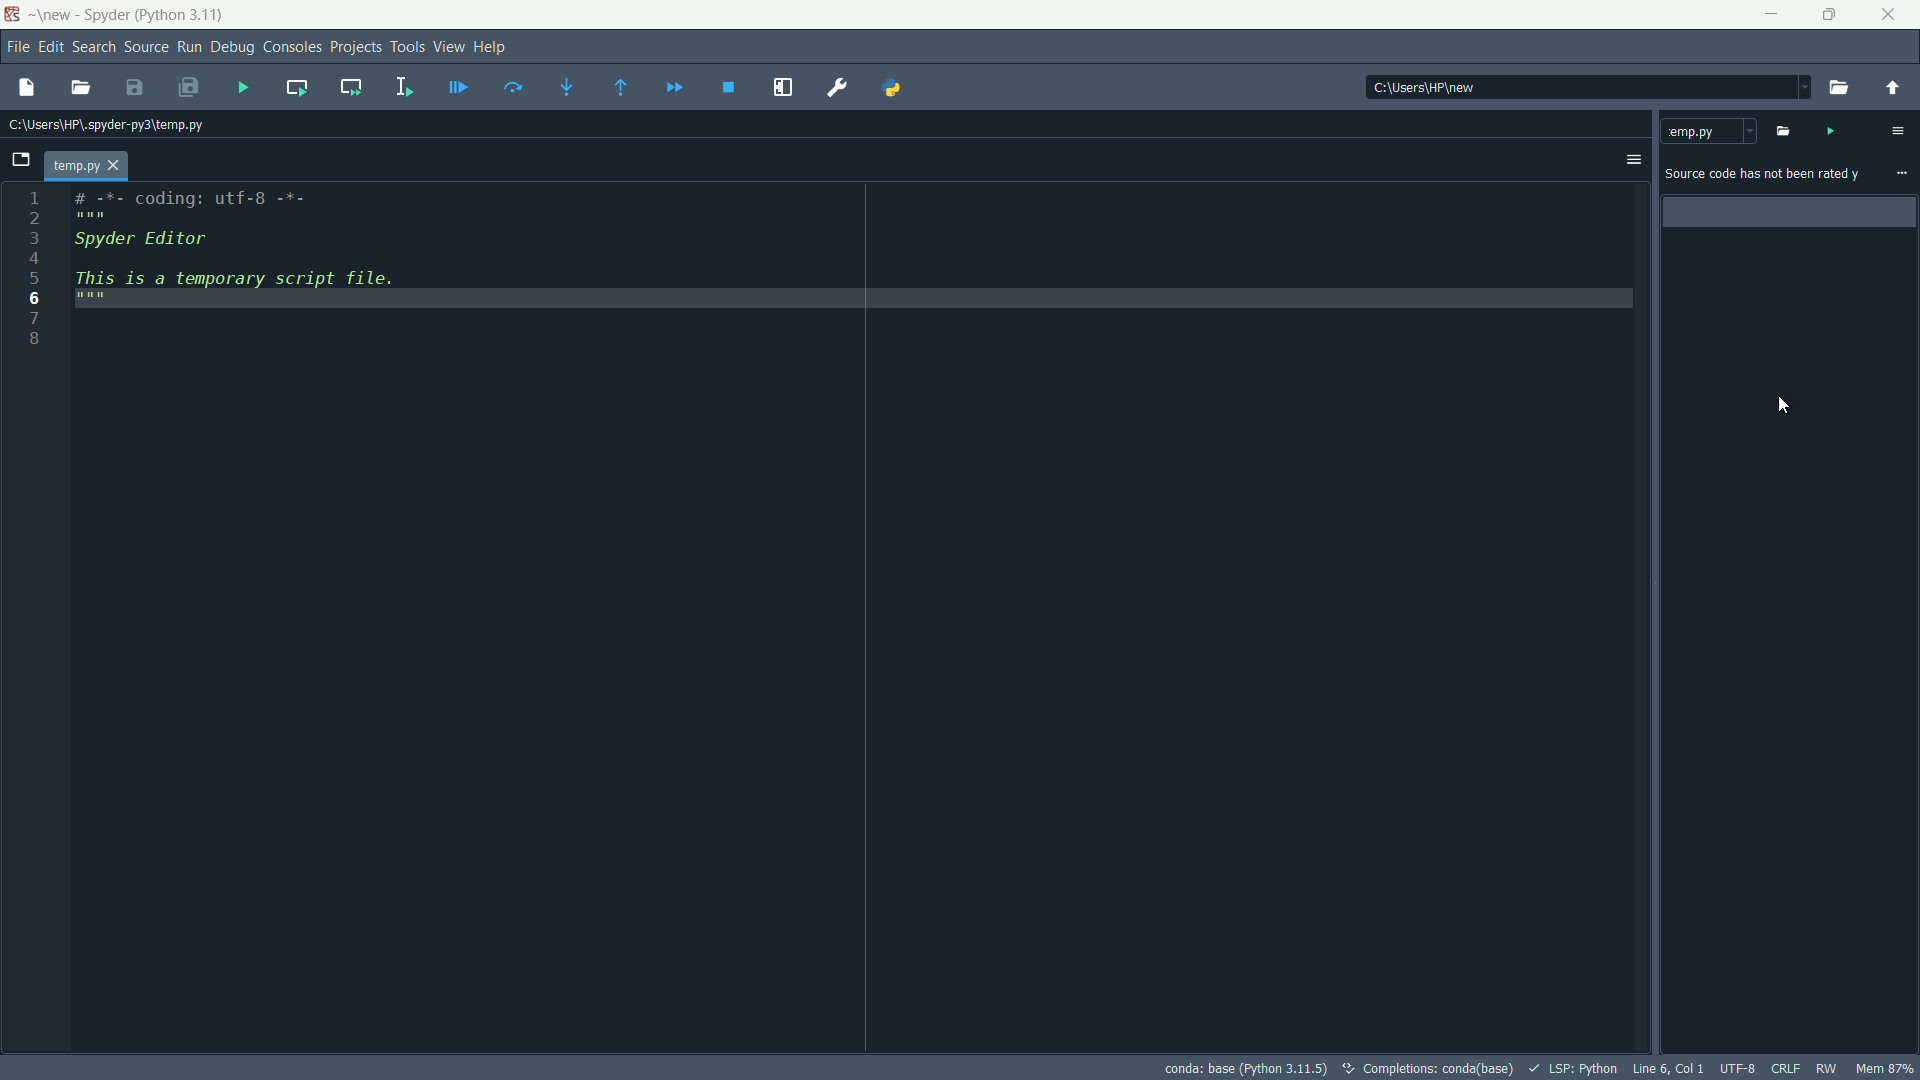 The height and width of the screenshot is (1080, 1920). I want to click on file path: c:\users\hp\.spyder-py3\temp.py, so click(102, 124).